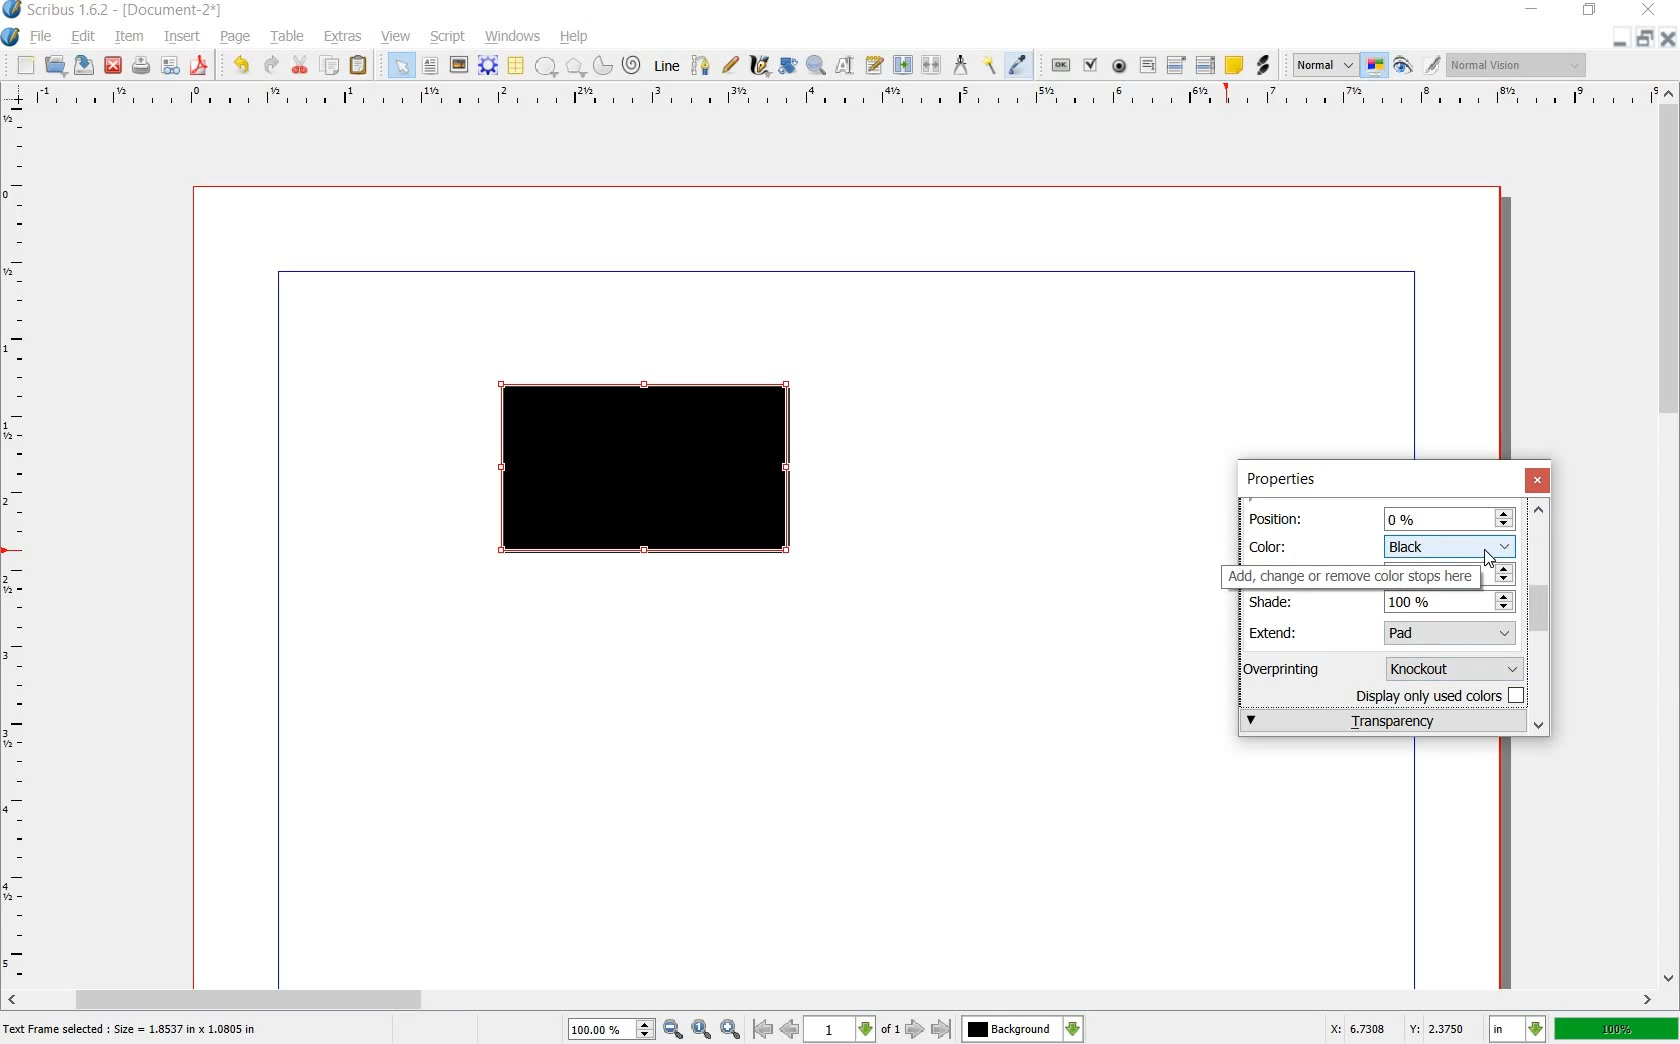  I want to click on scroll bar, so click(832, 998).